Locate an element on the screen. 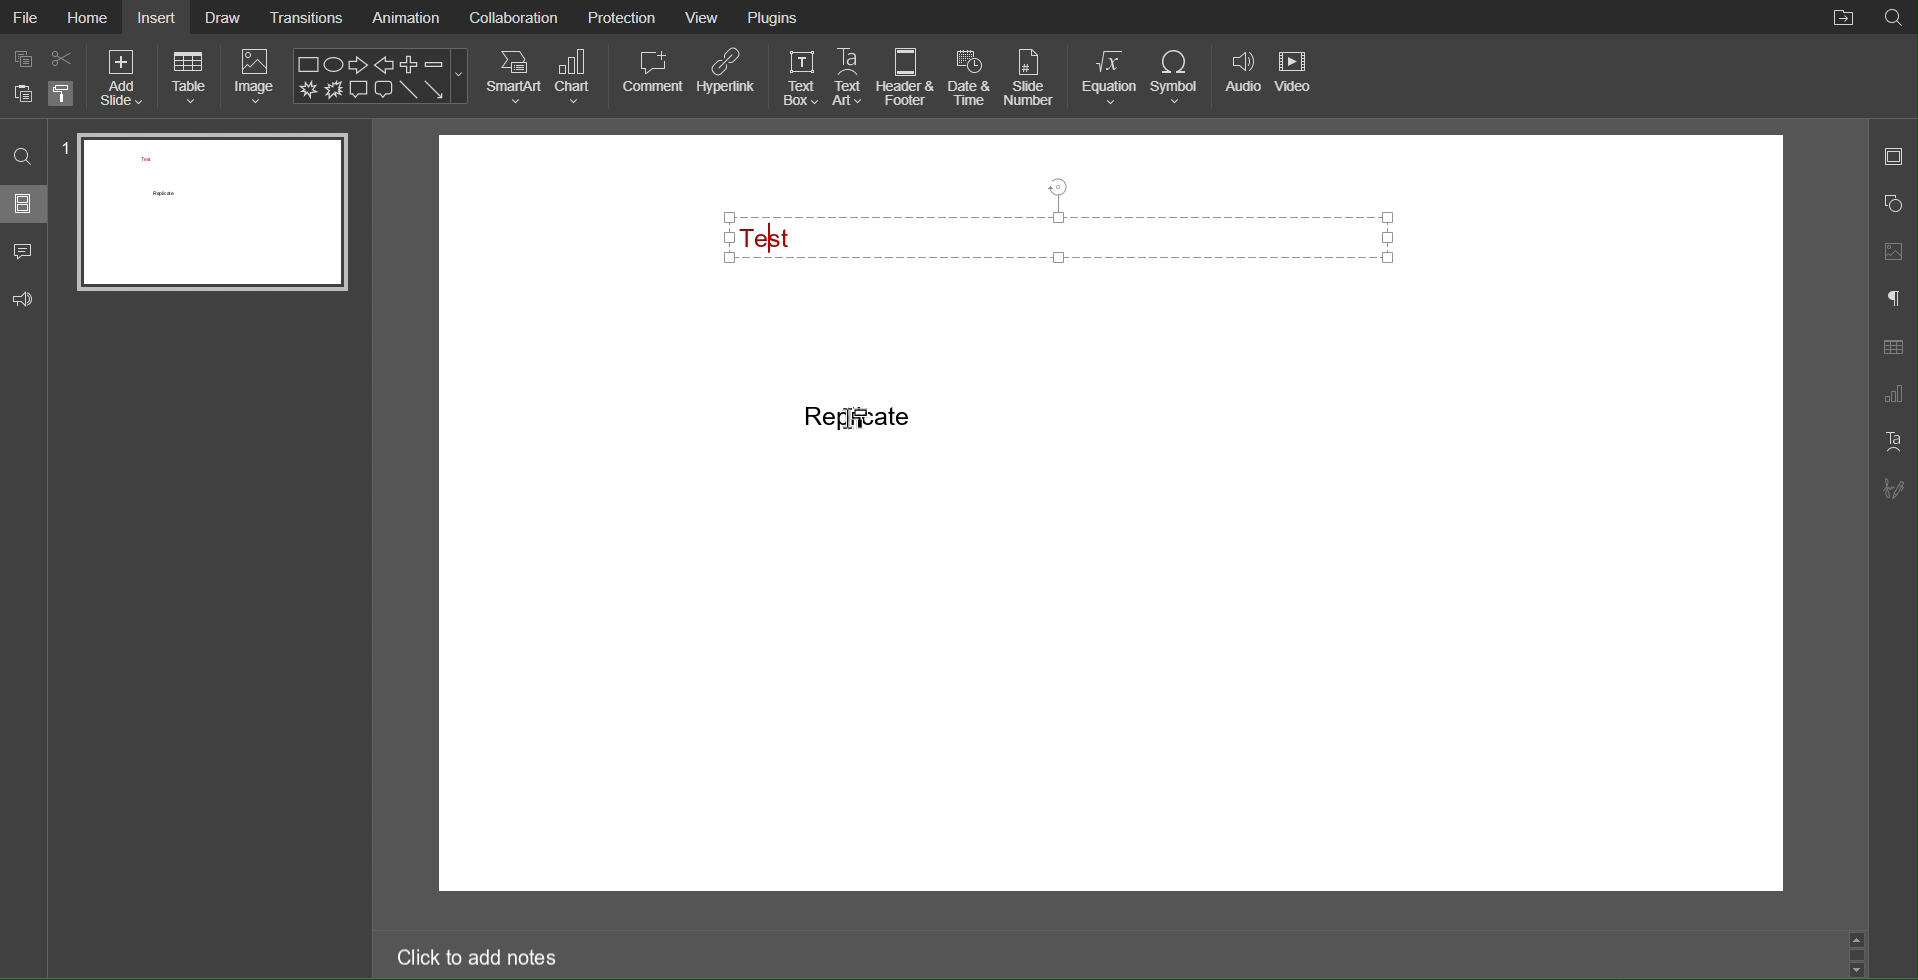 Image resolution: width=1918 pixels, height=980 pixels. File Location is located at coordinates (1841, 19).